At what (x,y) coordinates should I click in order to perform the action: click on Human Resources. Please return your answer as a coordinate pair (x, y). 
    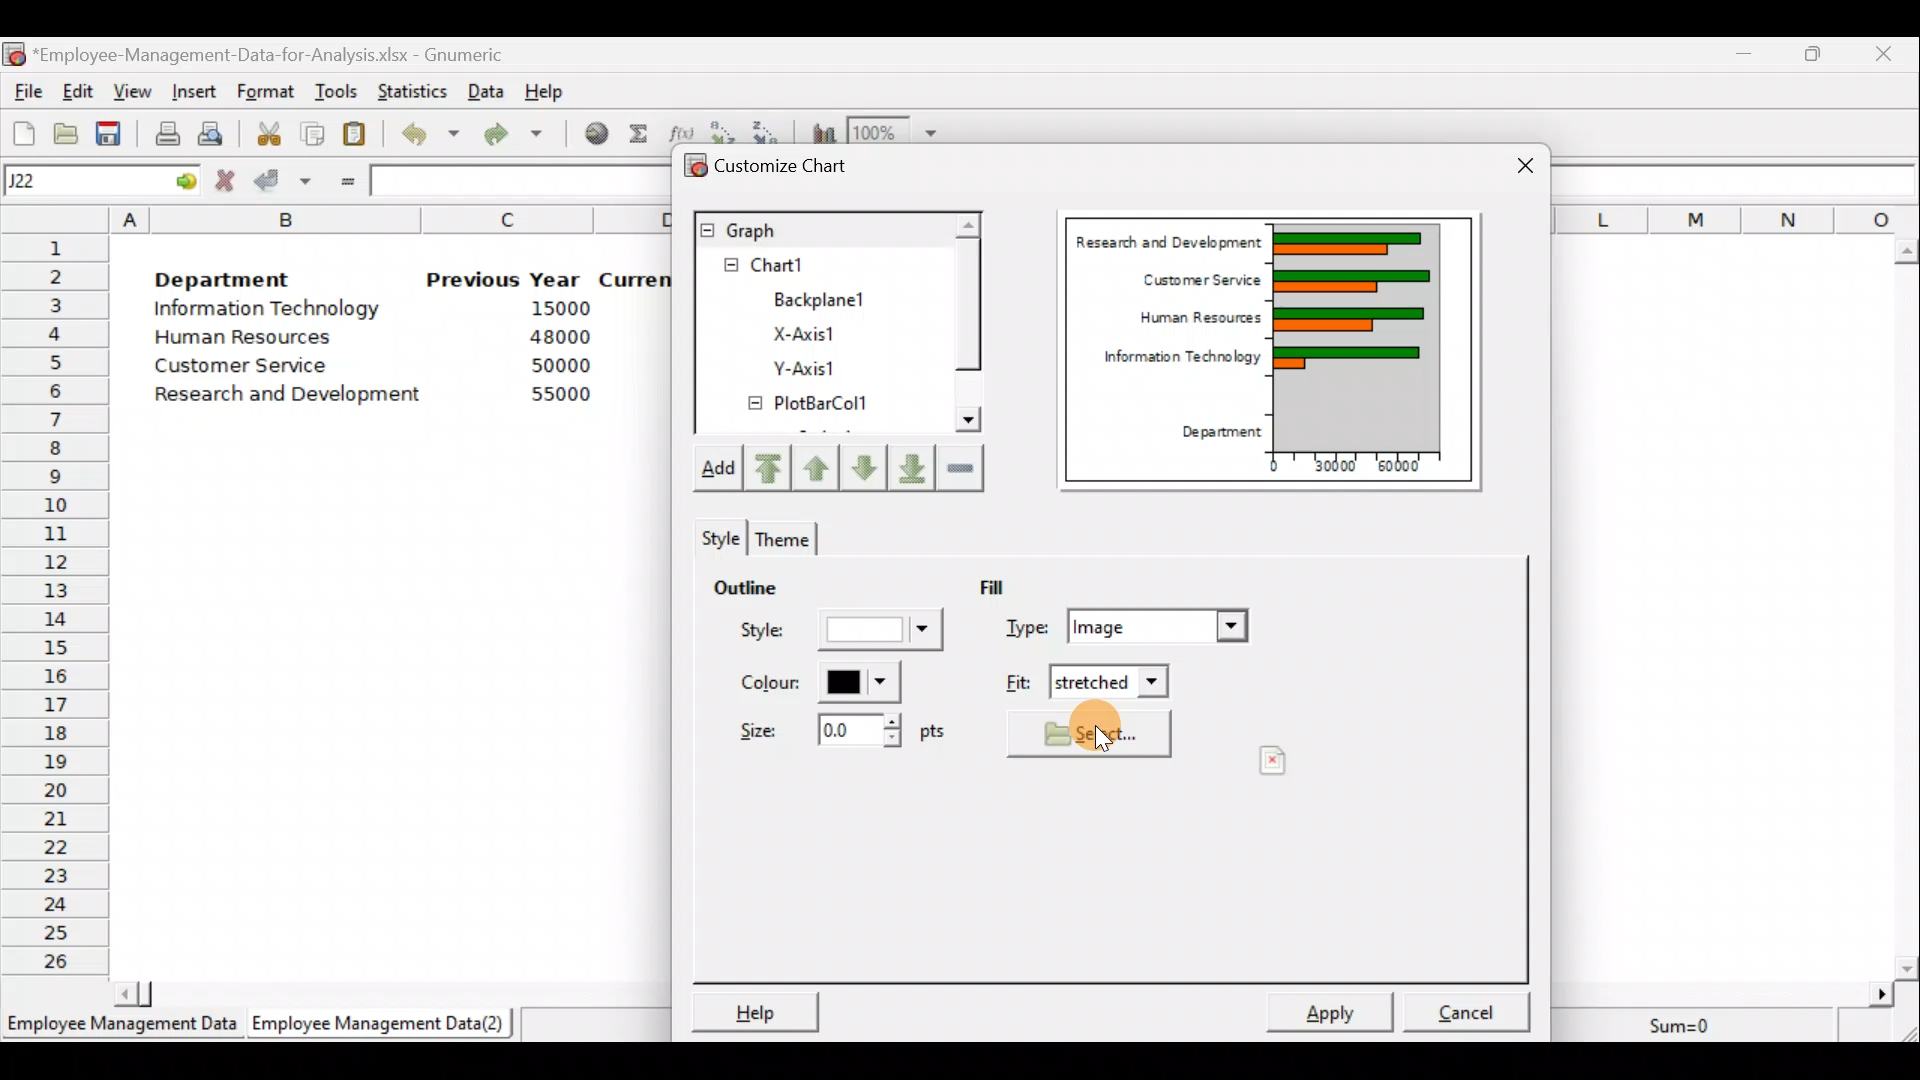
    Looking at the image, I should click on (258, 339).